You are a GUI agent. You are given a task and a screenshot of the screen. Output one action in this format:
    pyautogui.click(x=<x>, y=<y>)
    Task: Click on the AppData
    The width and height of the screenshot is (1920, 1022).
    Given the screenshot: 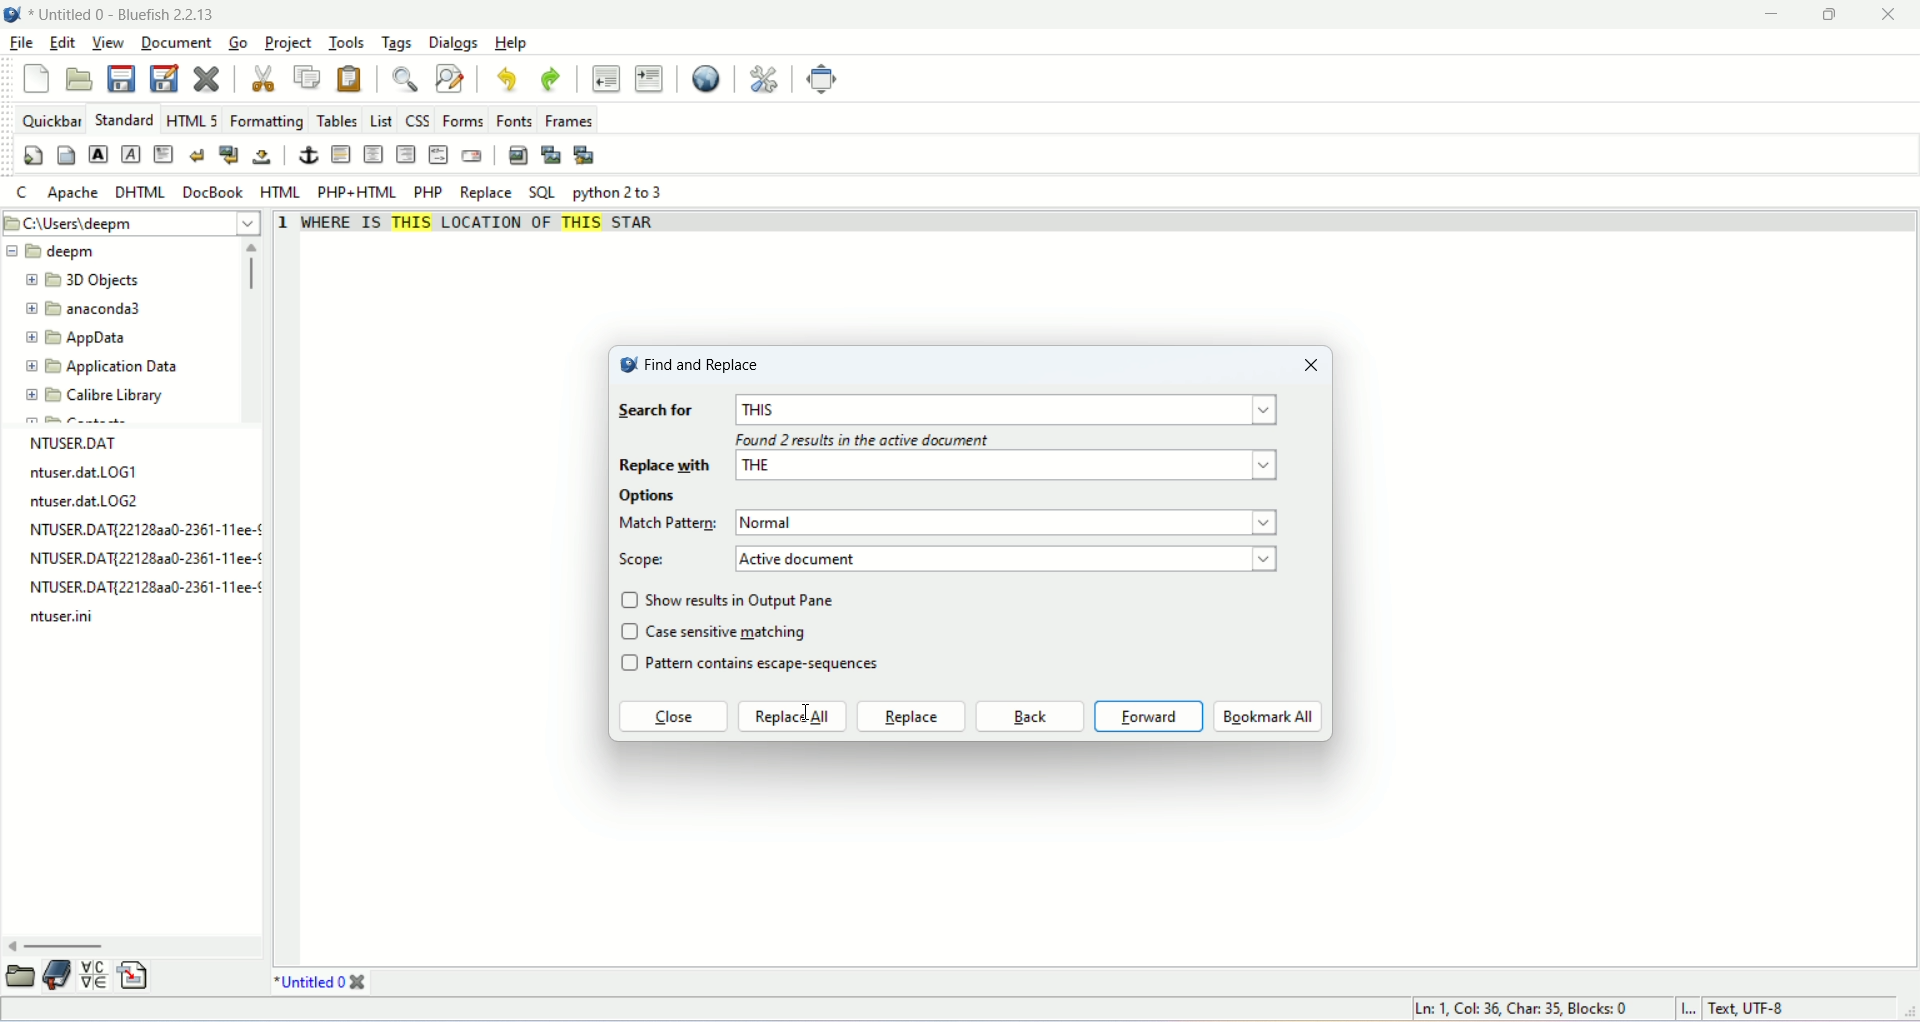 What is the action you would take?
    pyautogui.click(x=79, y=337)
    